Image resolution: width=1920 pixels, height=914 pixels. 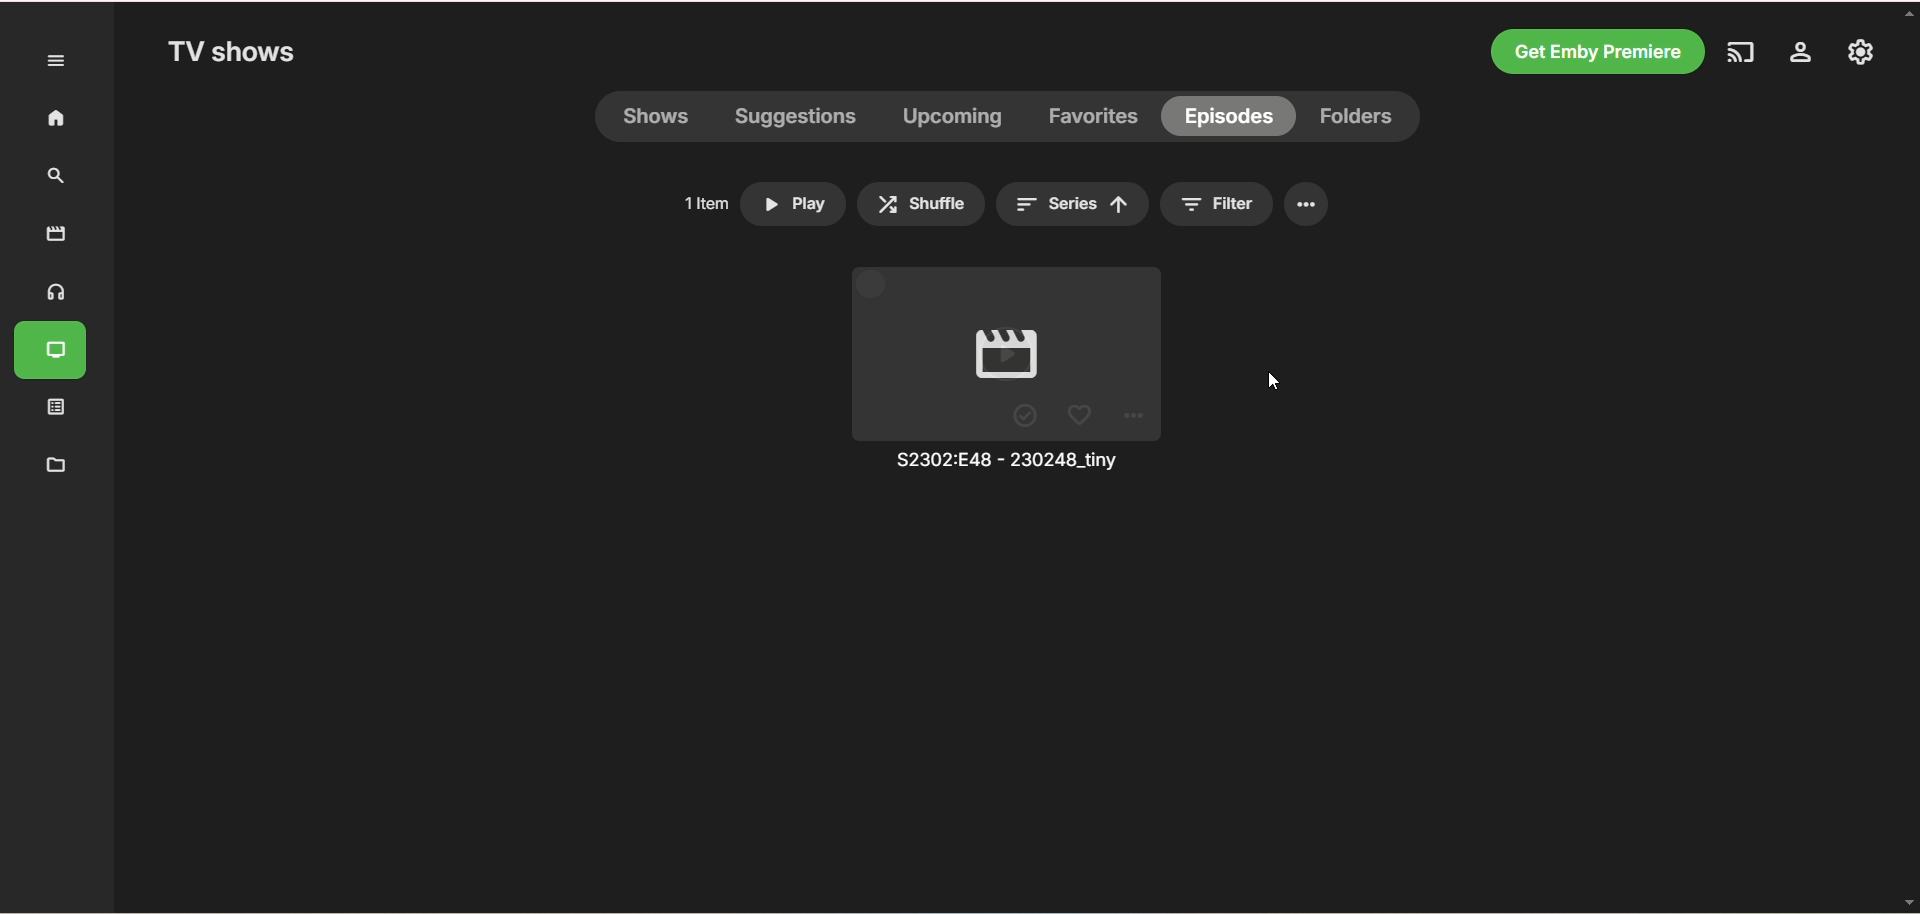 I want to click on TV shows, so click(x=238, y=54).